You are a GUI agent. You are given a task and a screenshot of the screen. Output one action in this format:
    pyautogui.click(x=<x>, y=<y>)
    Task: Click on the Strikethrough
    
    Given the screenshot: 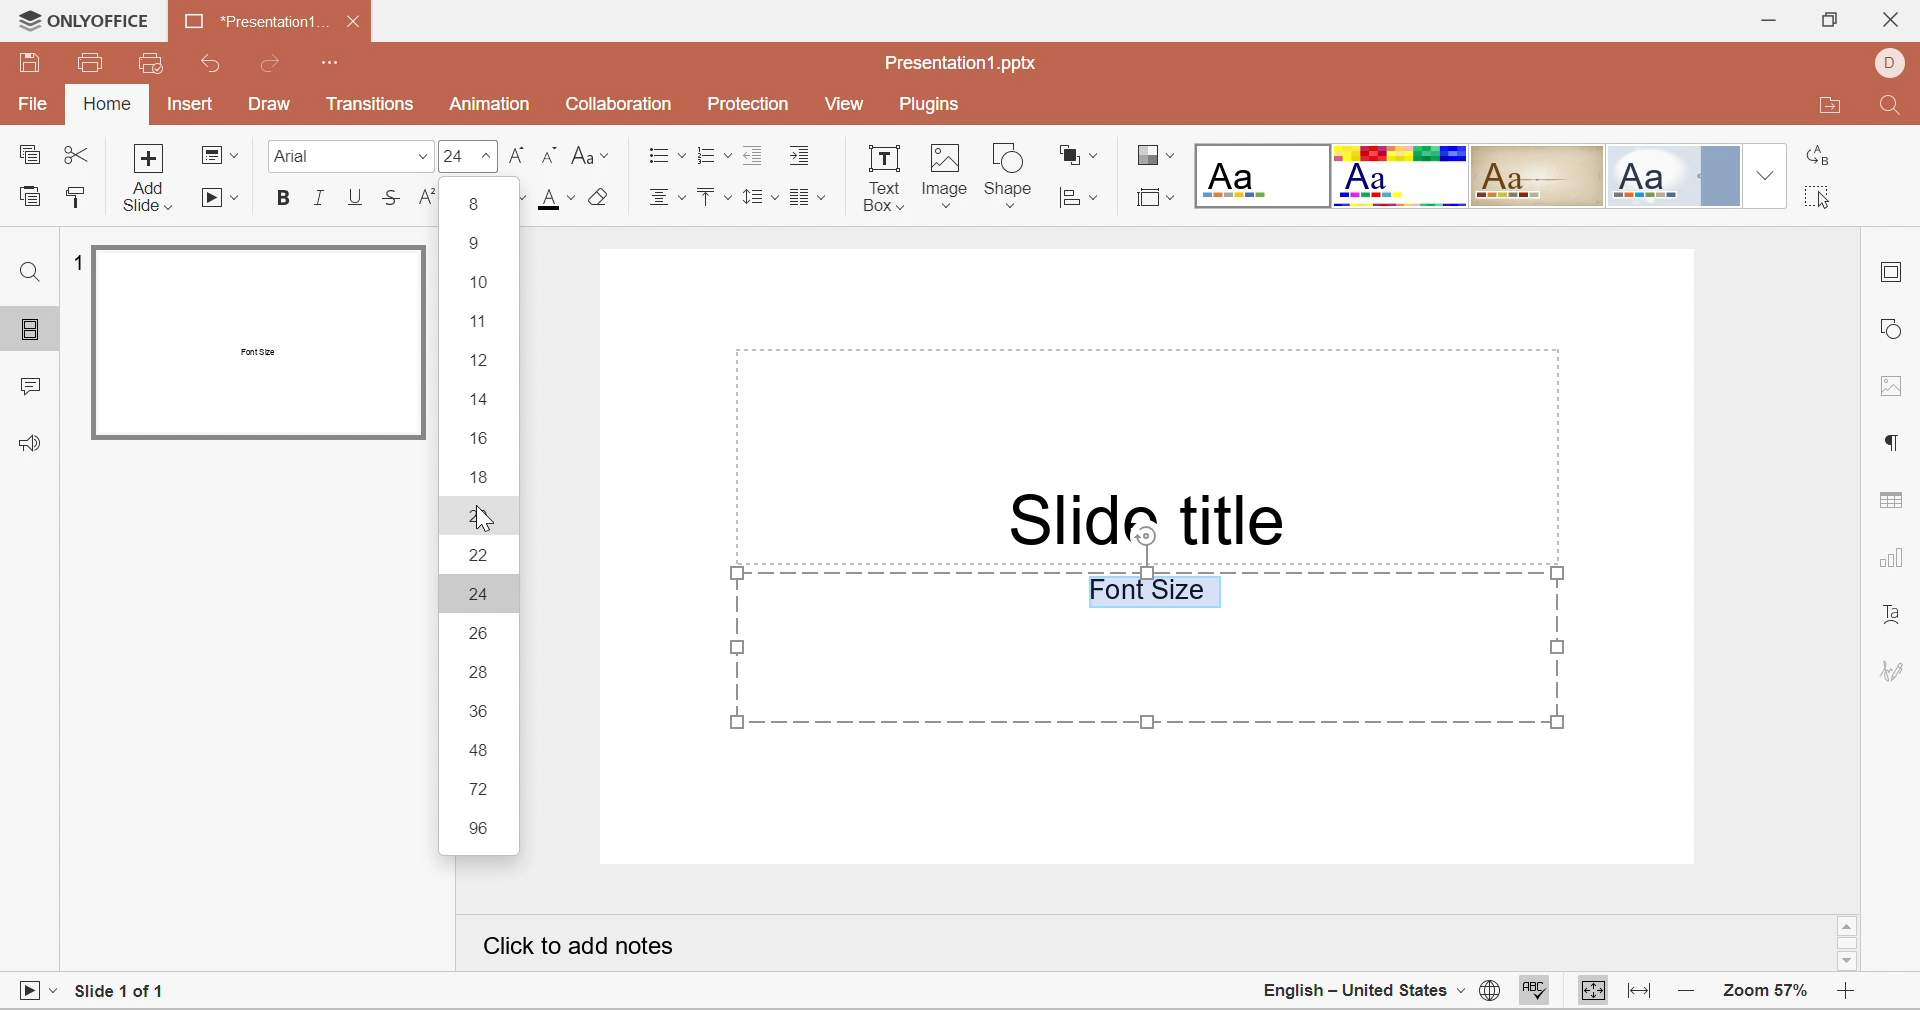 What is the action you would take?
    pyautogui.click(x=393, y=193)
    